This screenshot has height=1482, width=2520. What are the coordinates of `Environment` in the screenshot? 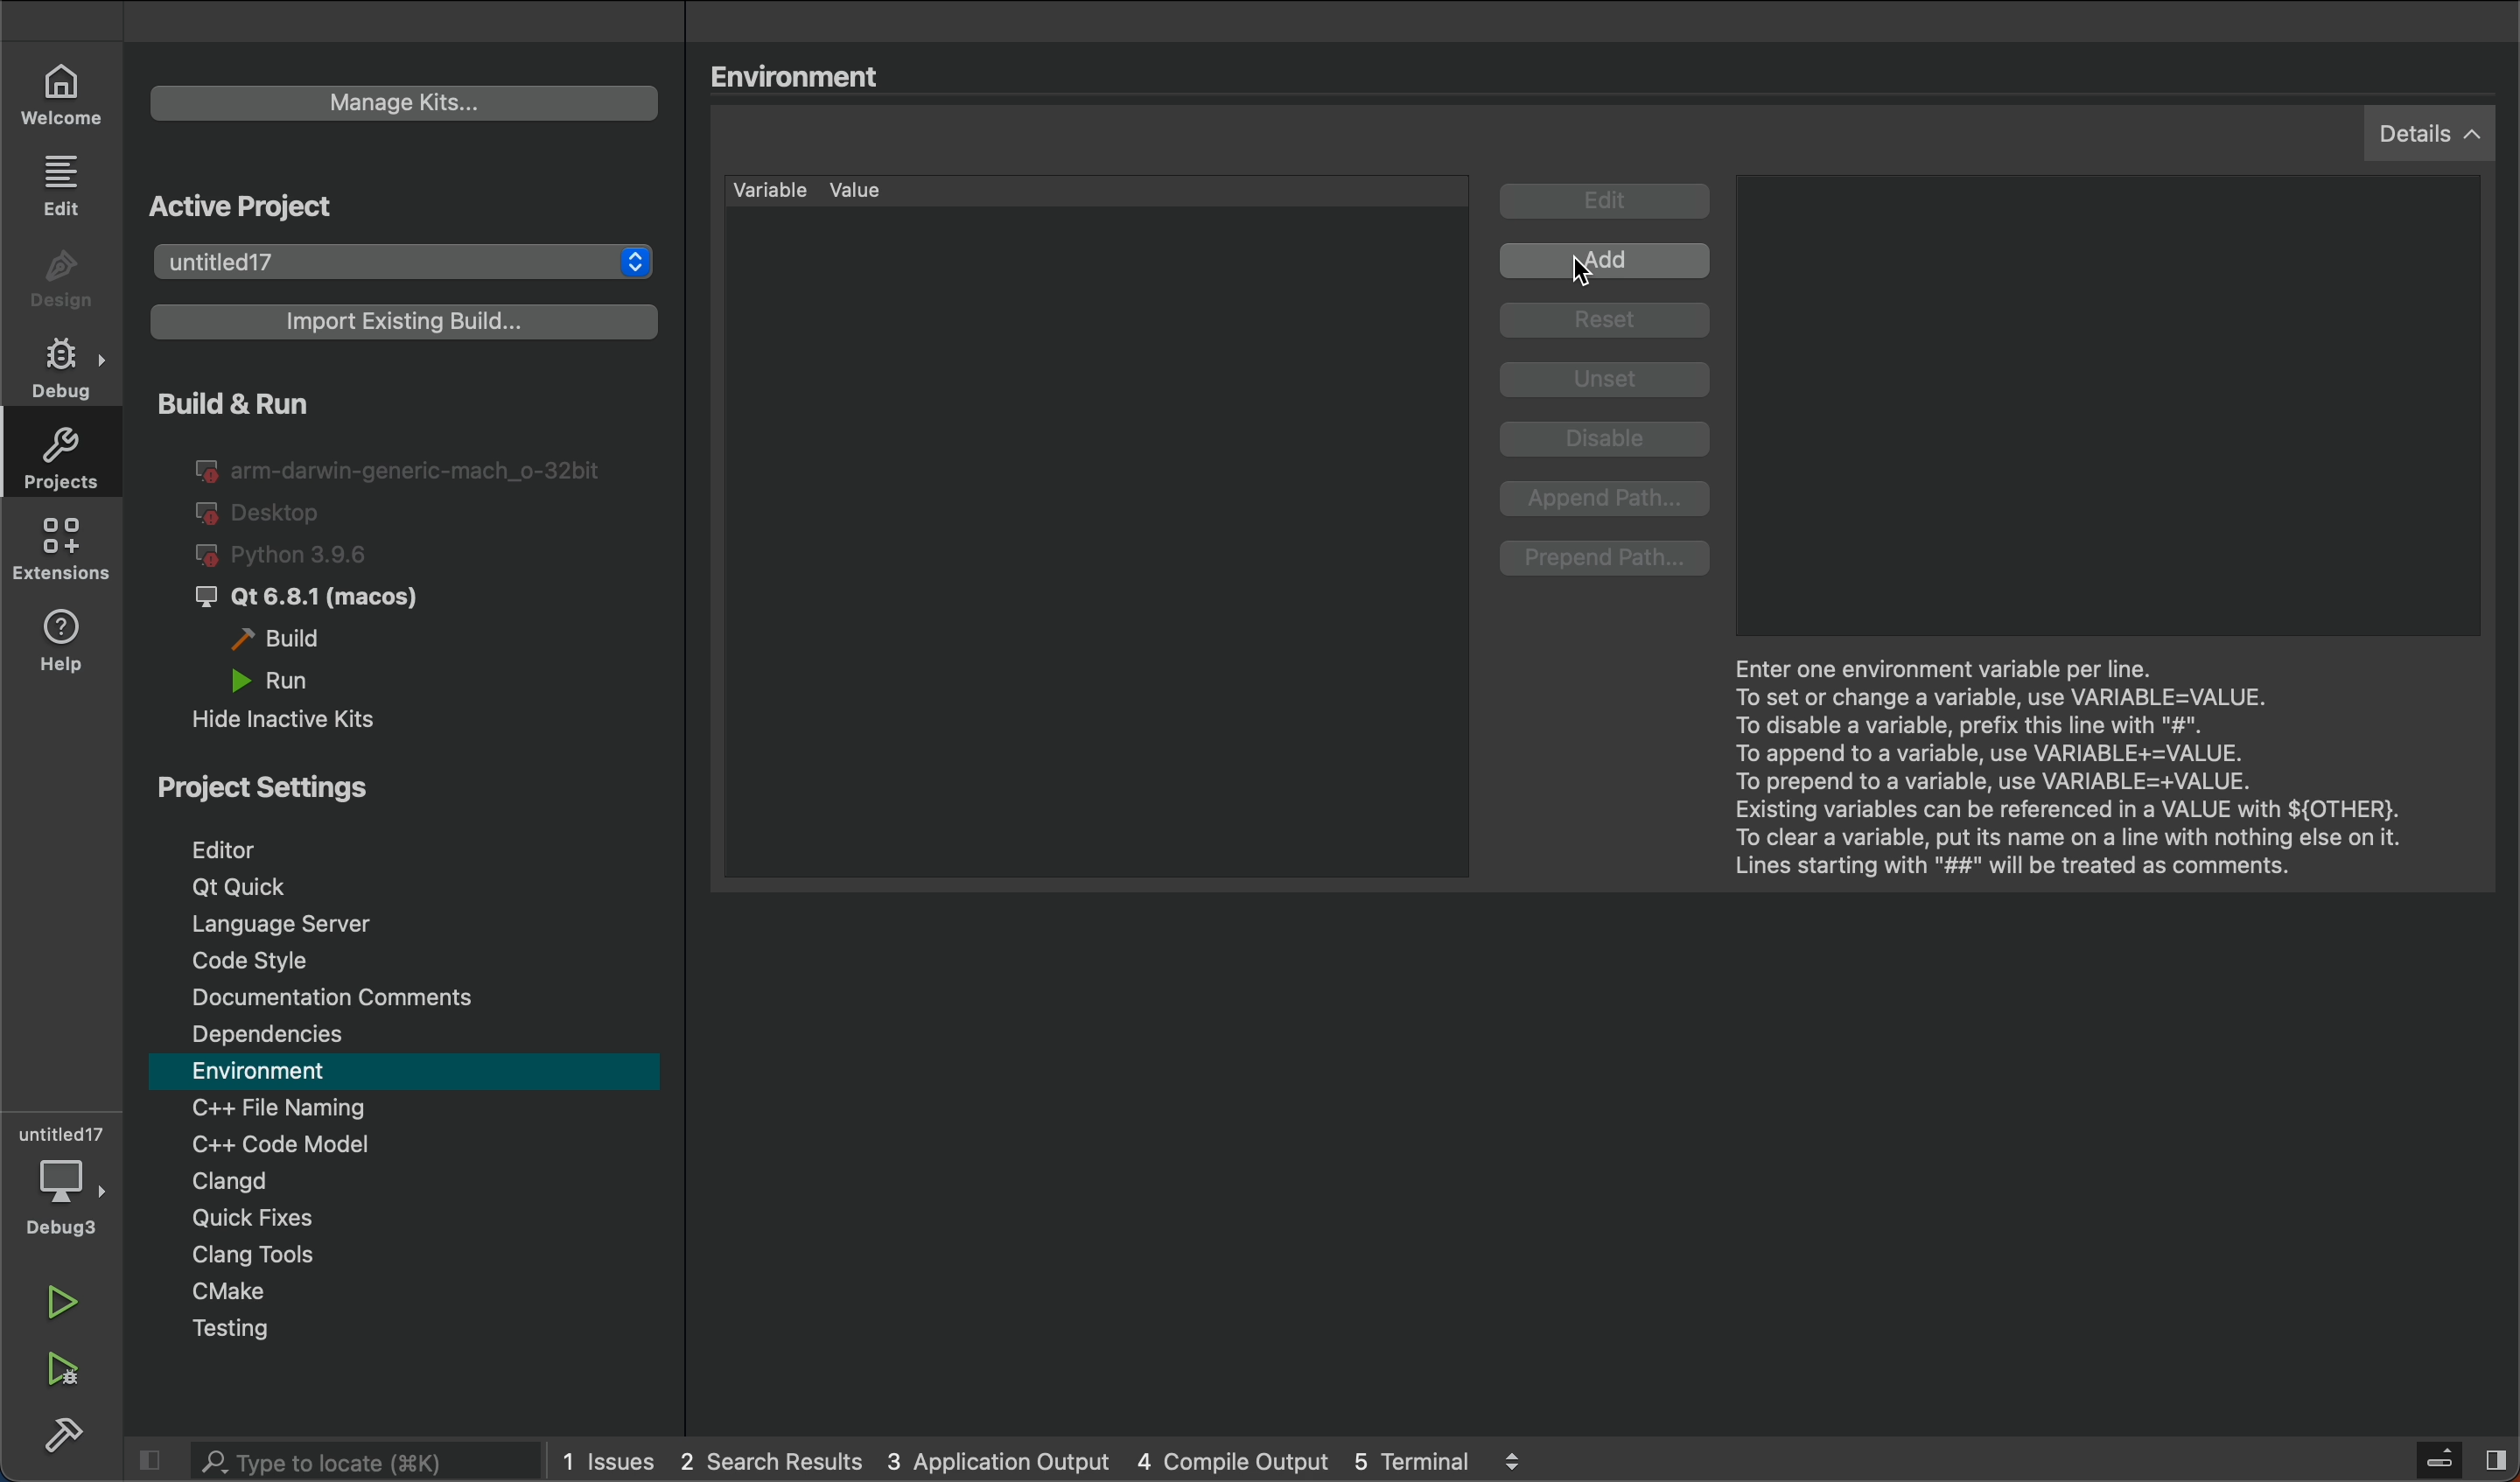 It's located at (802, 75).